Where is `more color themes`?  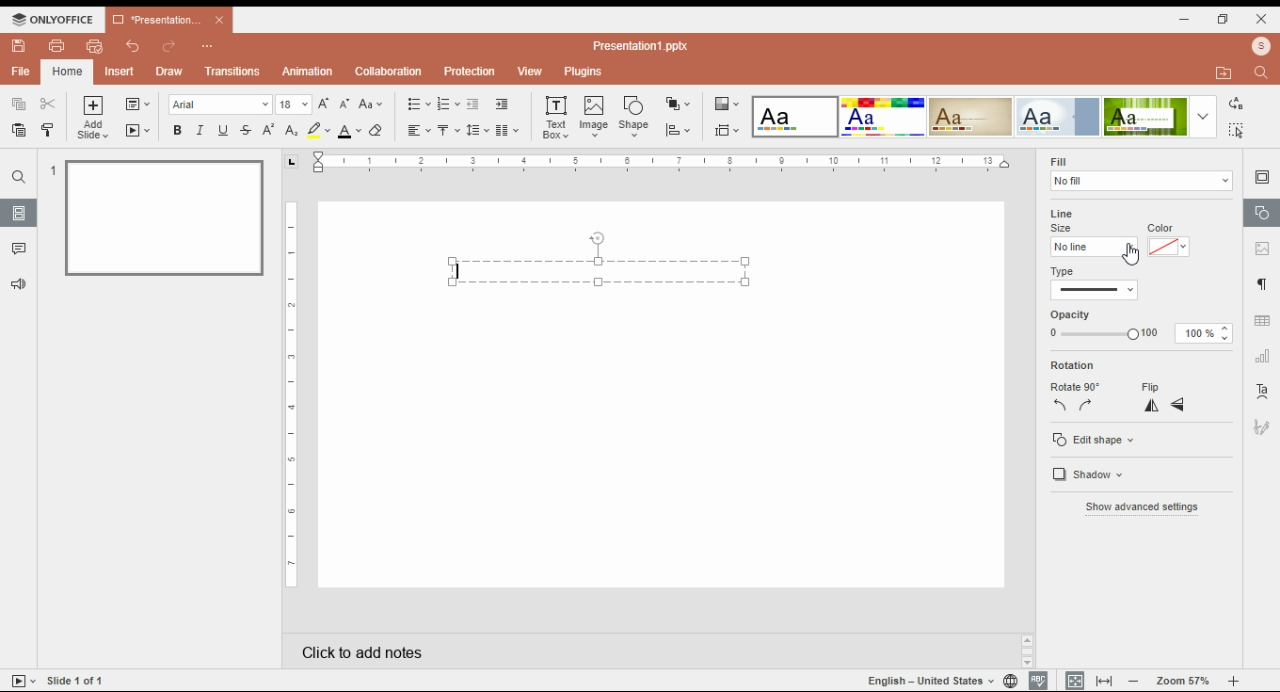 more color themes is located at coordinates (1203, 116).